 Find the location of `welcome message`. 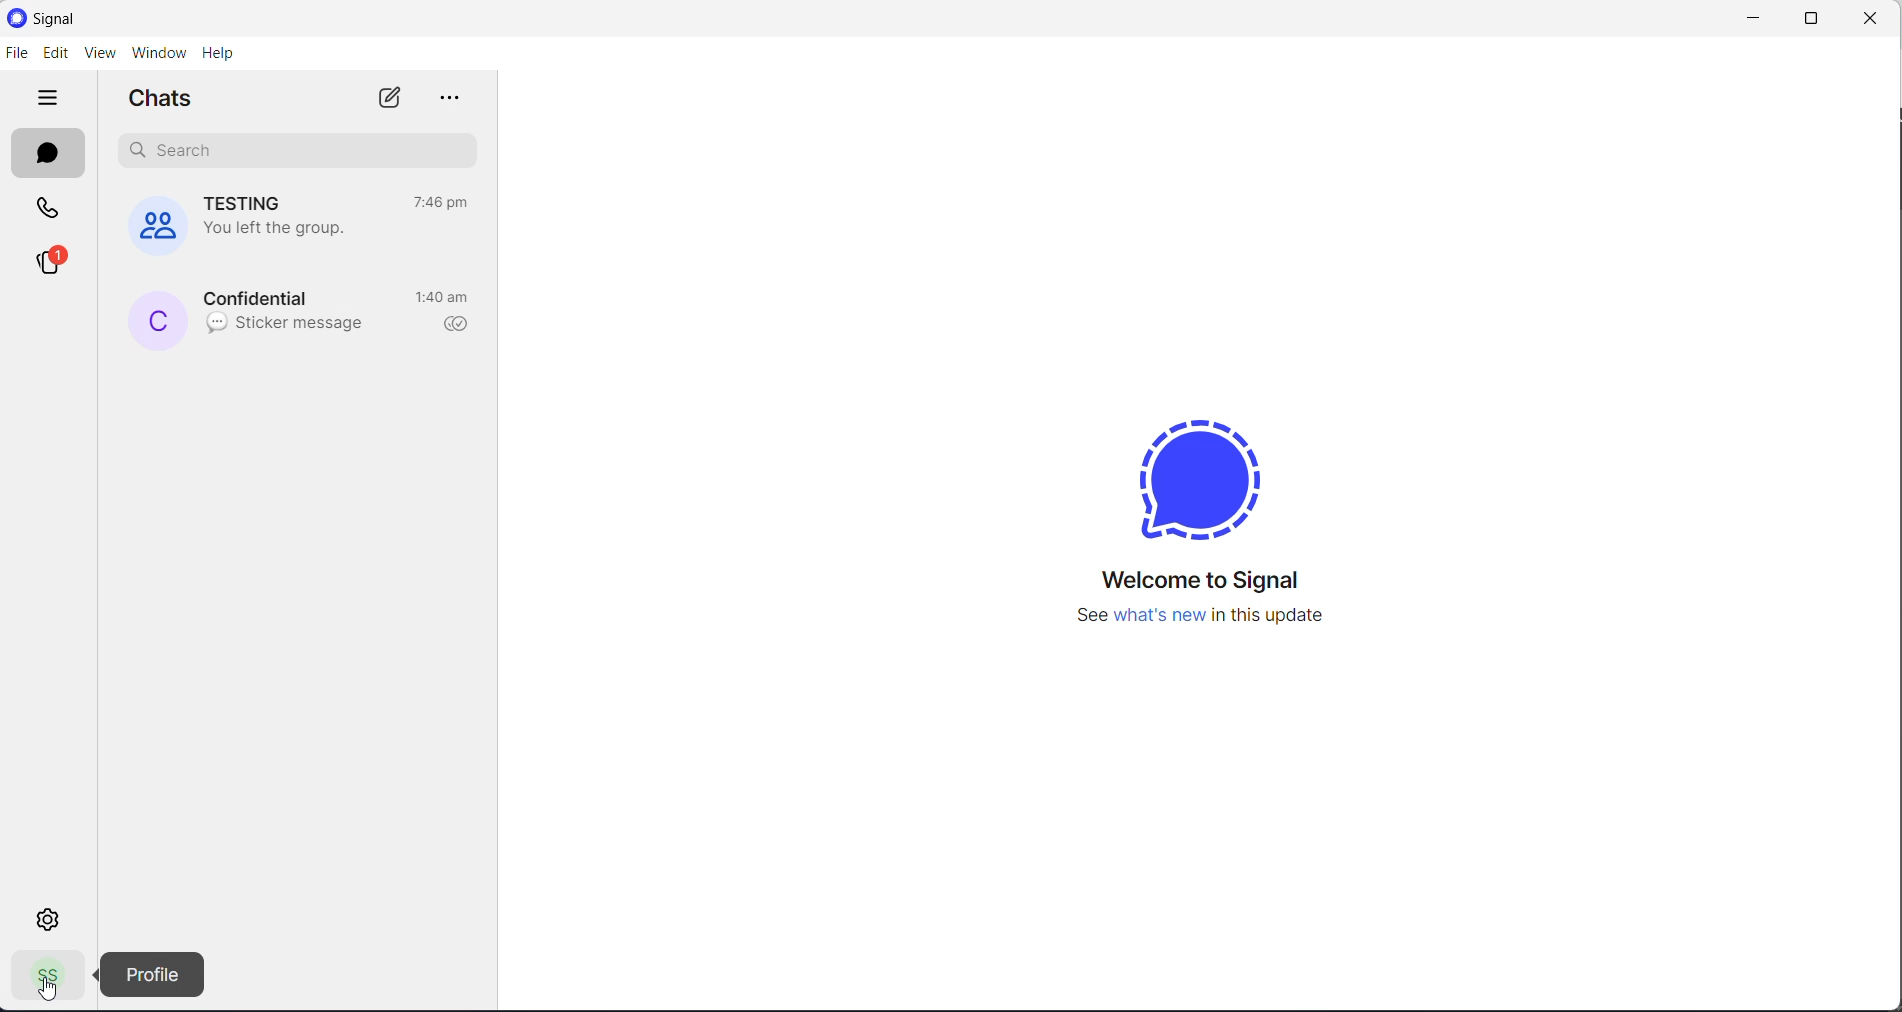

welcome message is located at coordinates (1211, 582).